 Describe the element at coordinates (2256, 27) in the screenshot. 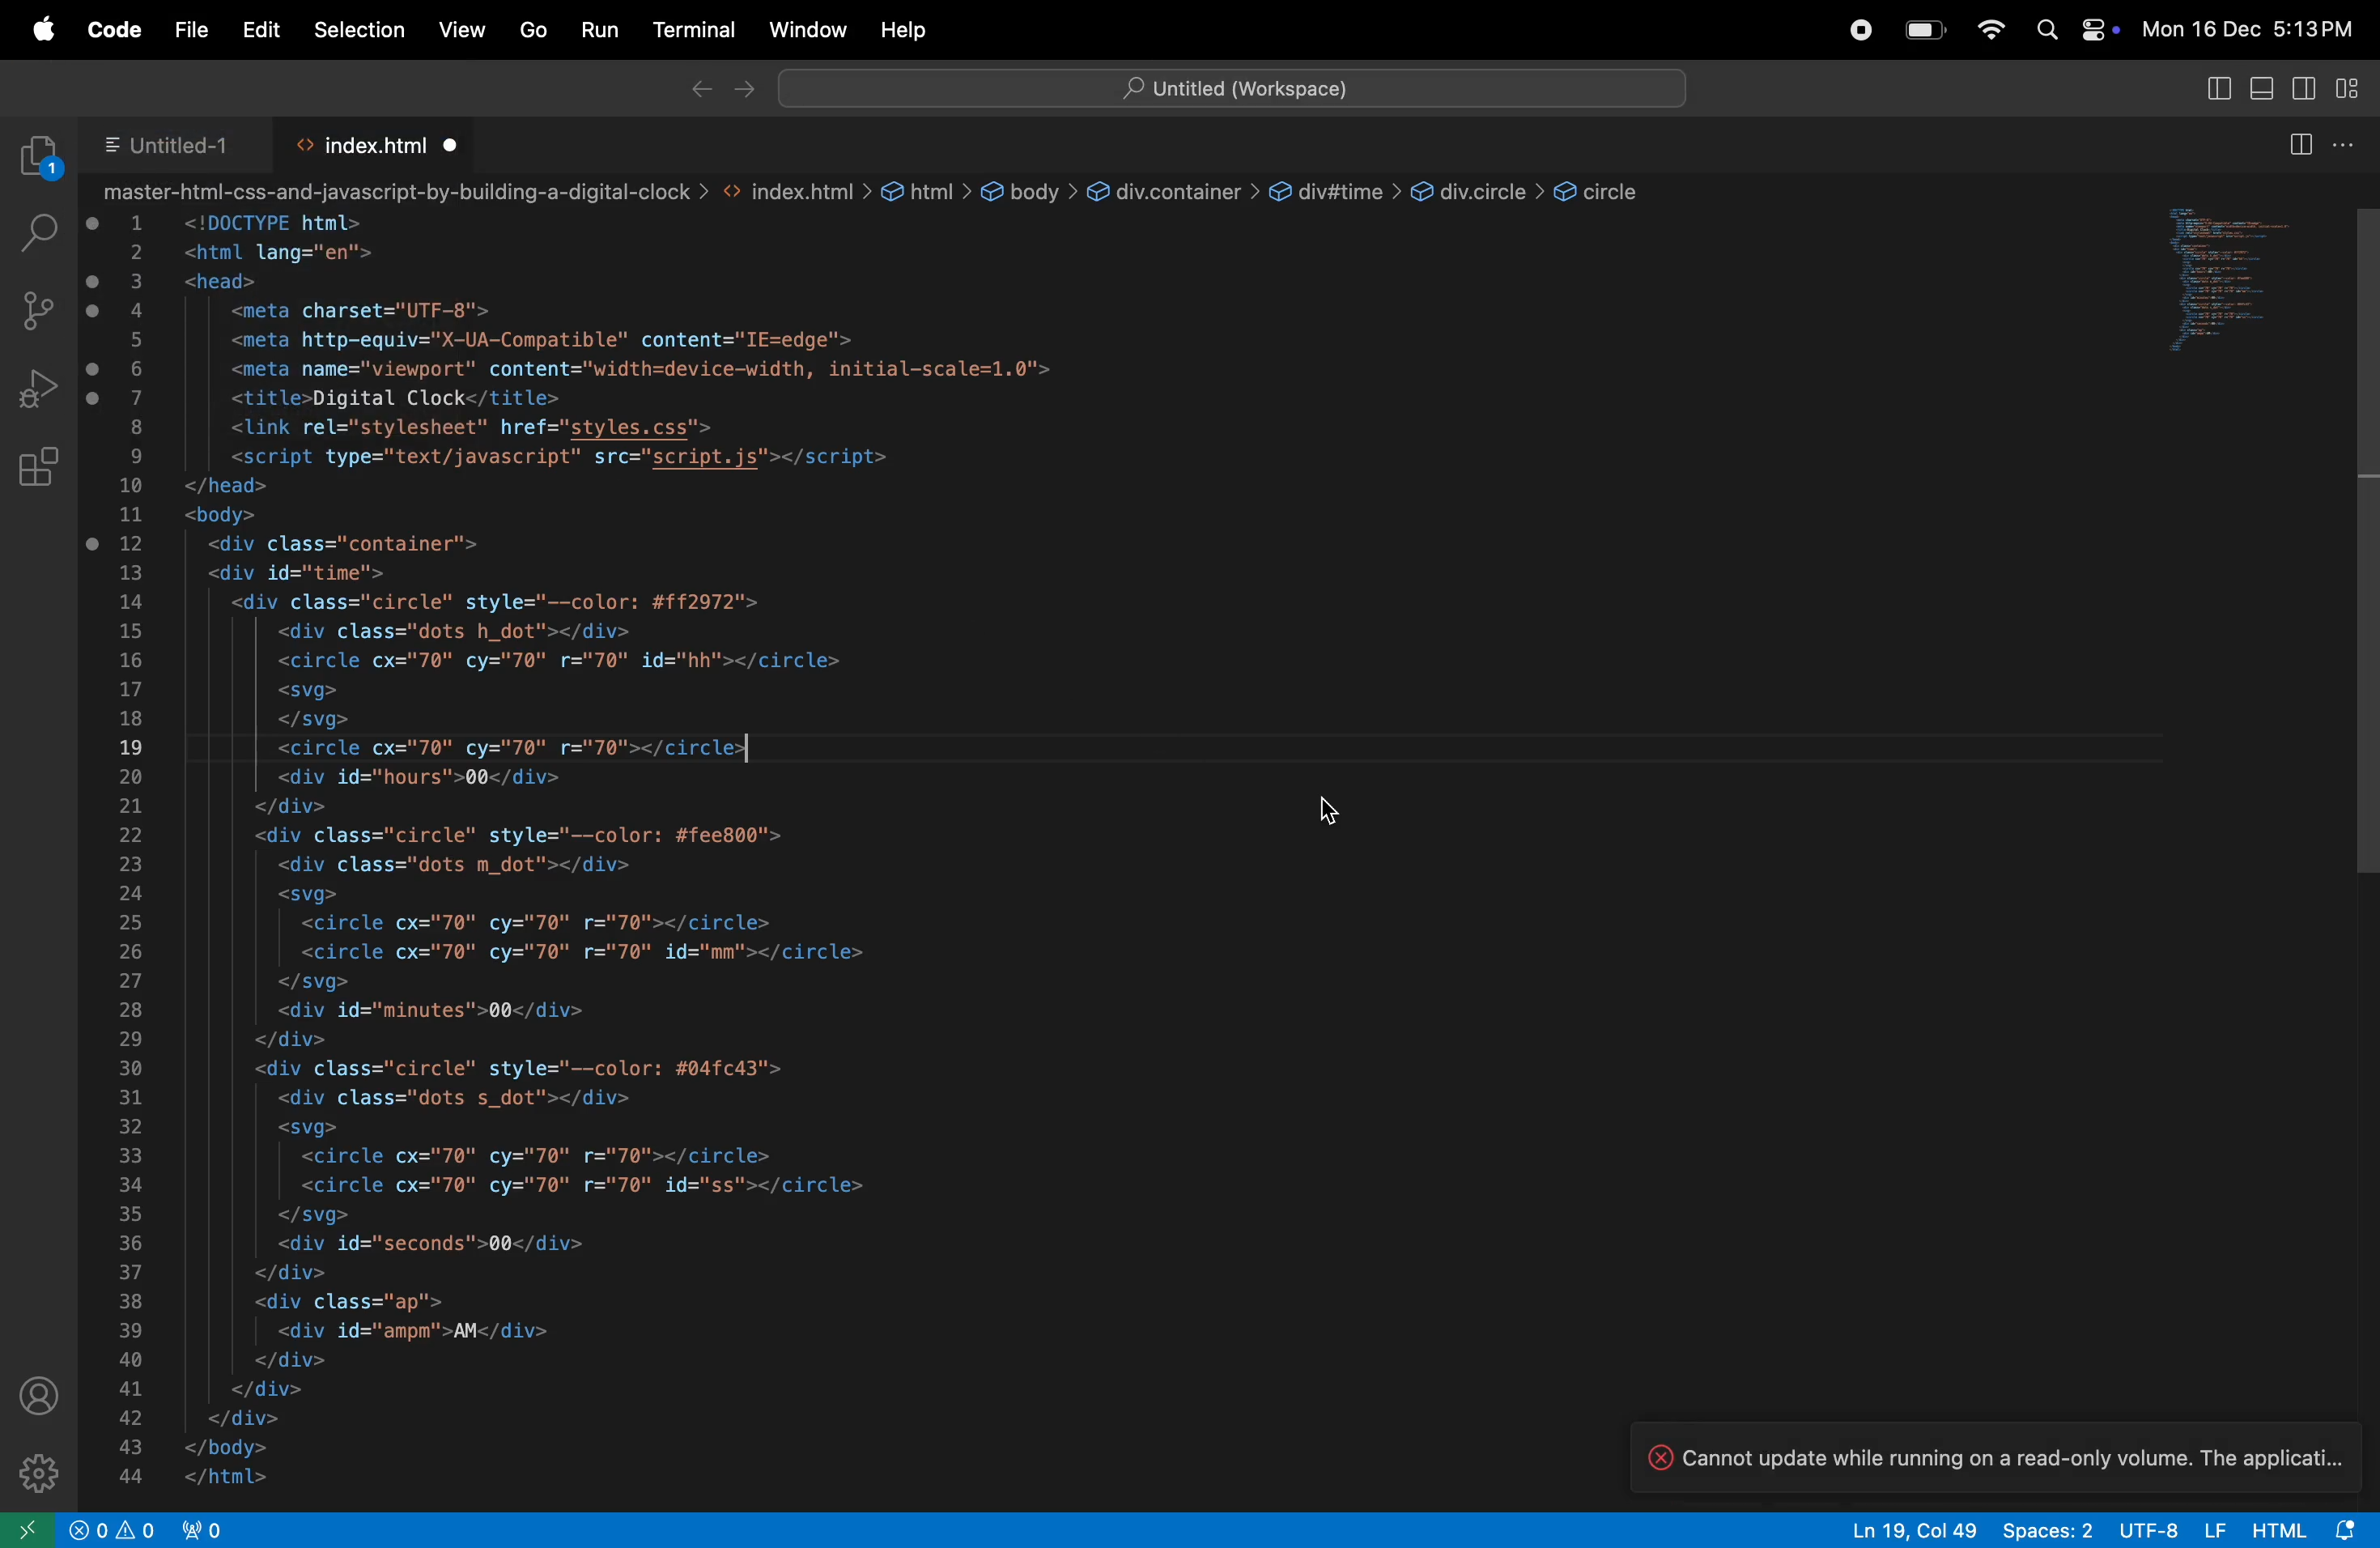

I see `Mon 16 Dec 5:13 PM` at that location.